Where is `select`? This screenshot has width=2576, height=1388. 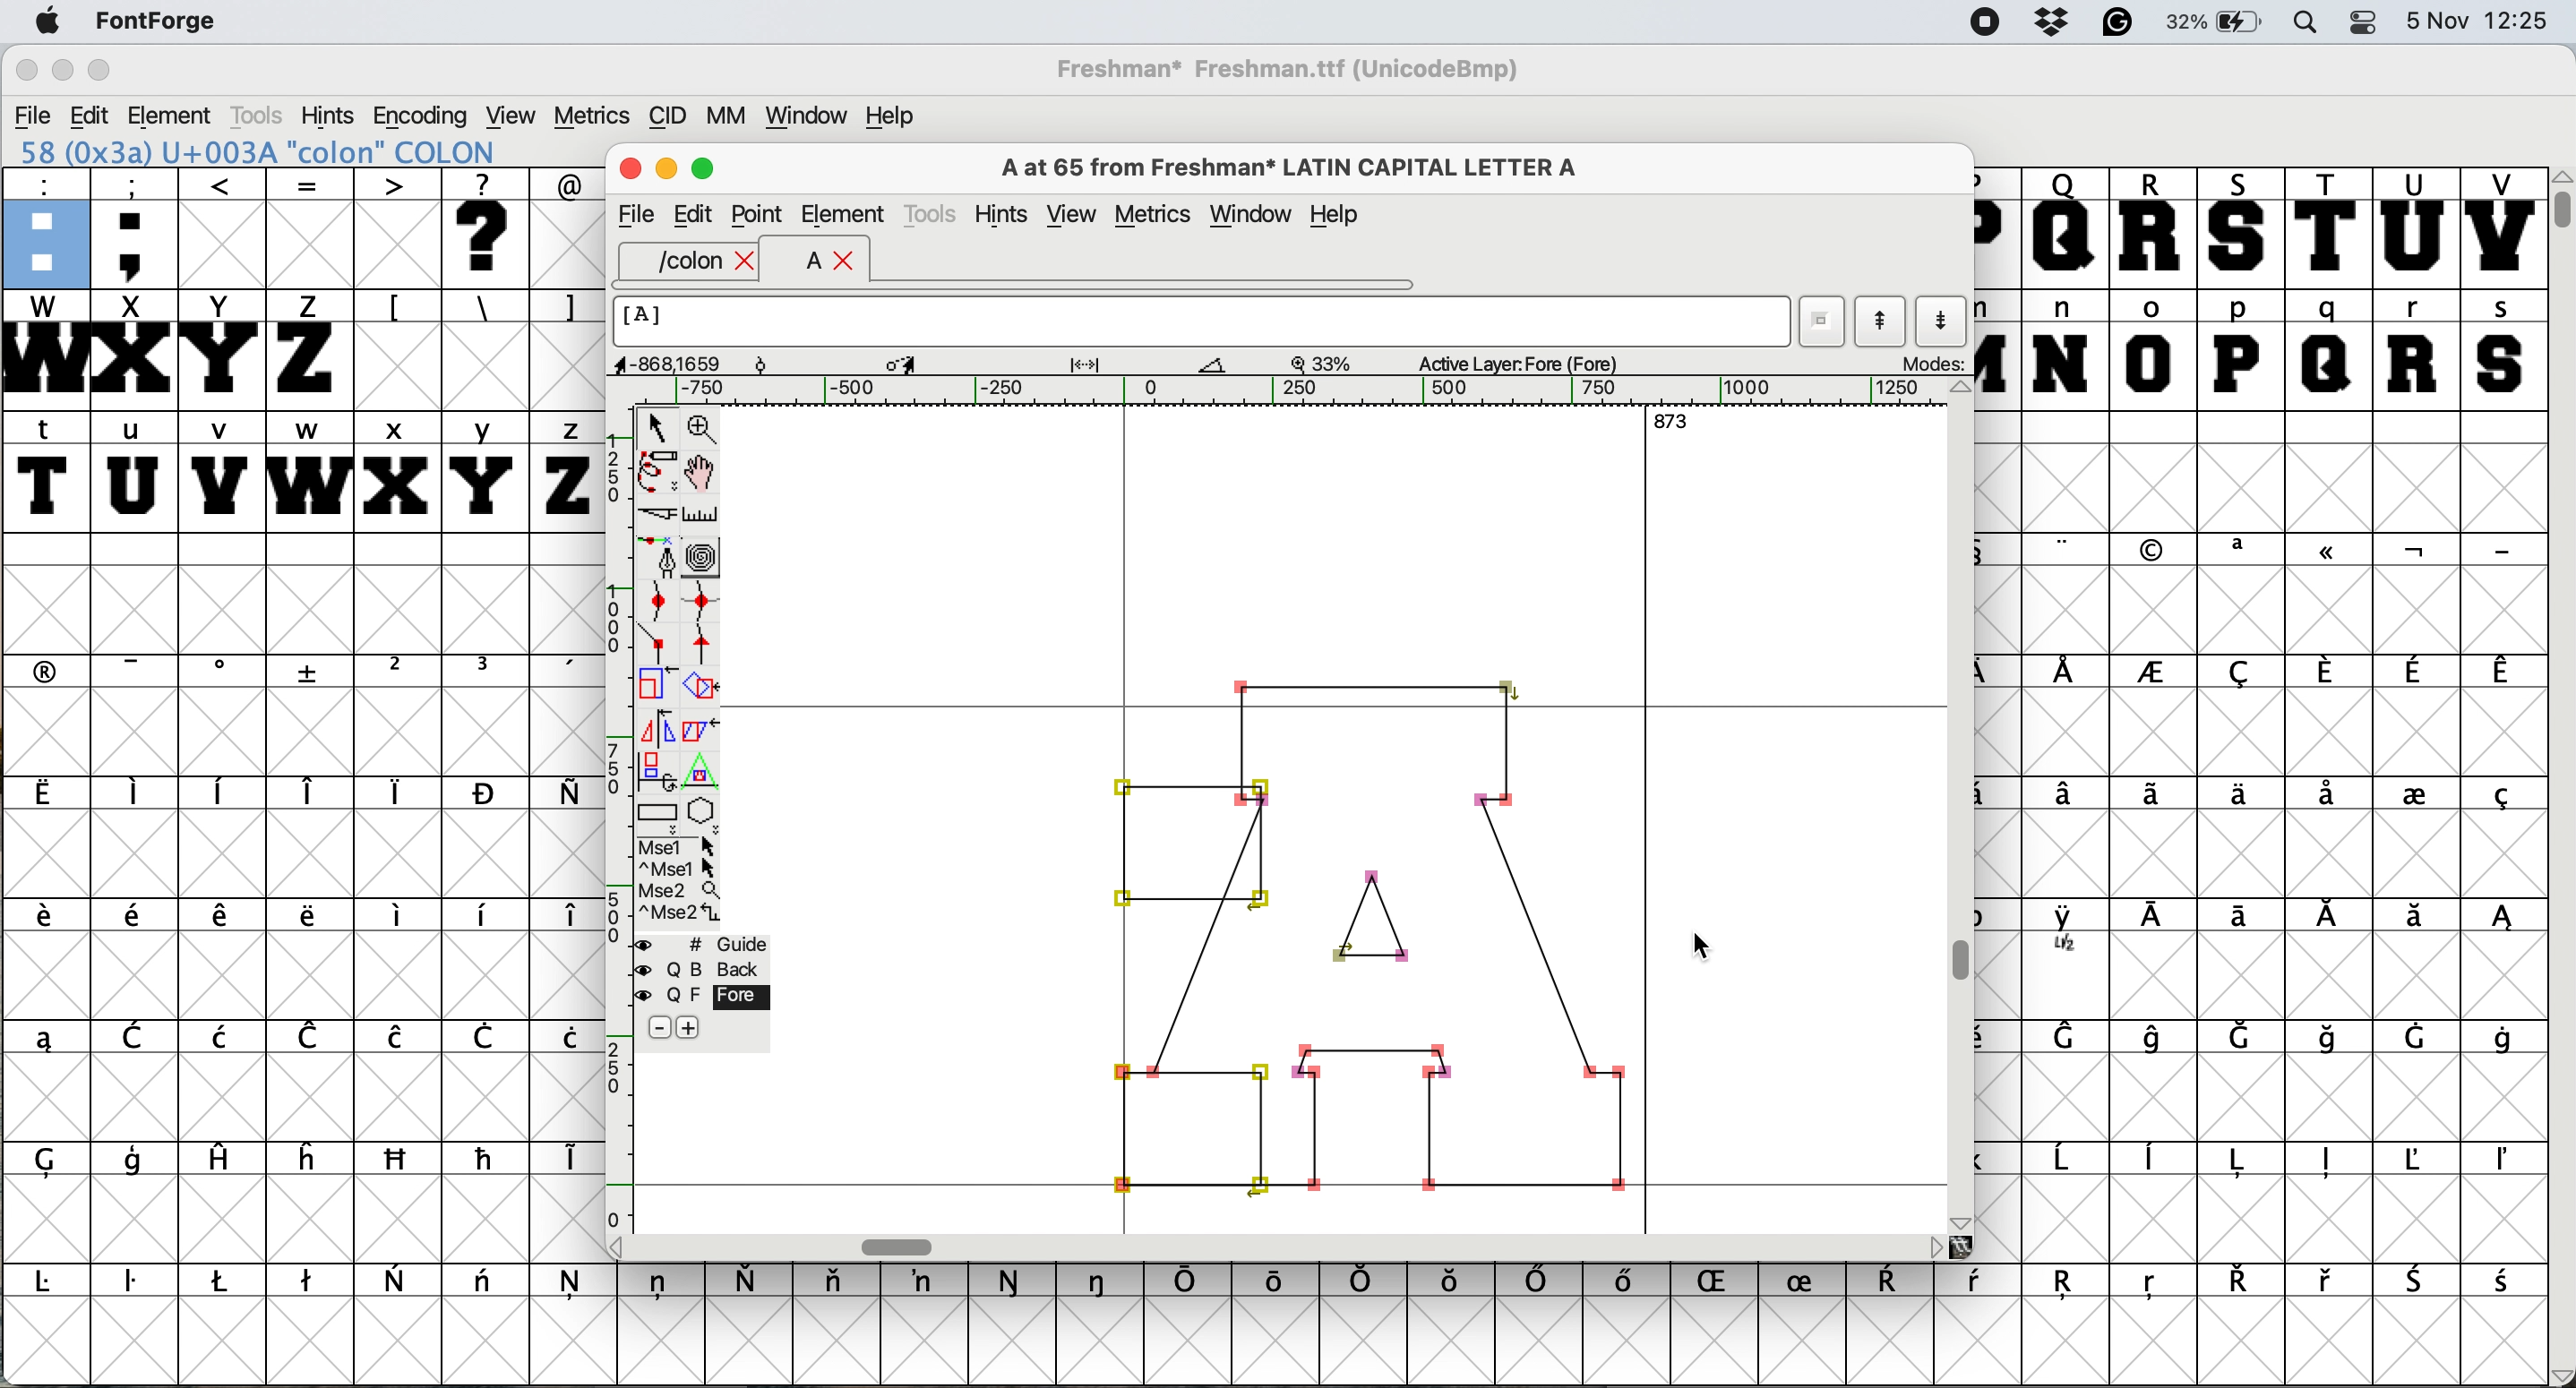 select is located at coordinates (653, 427).